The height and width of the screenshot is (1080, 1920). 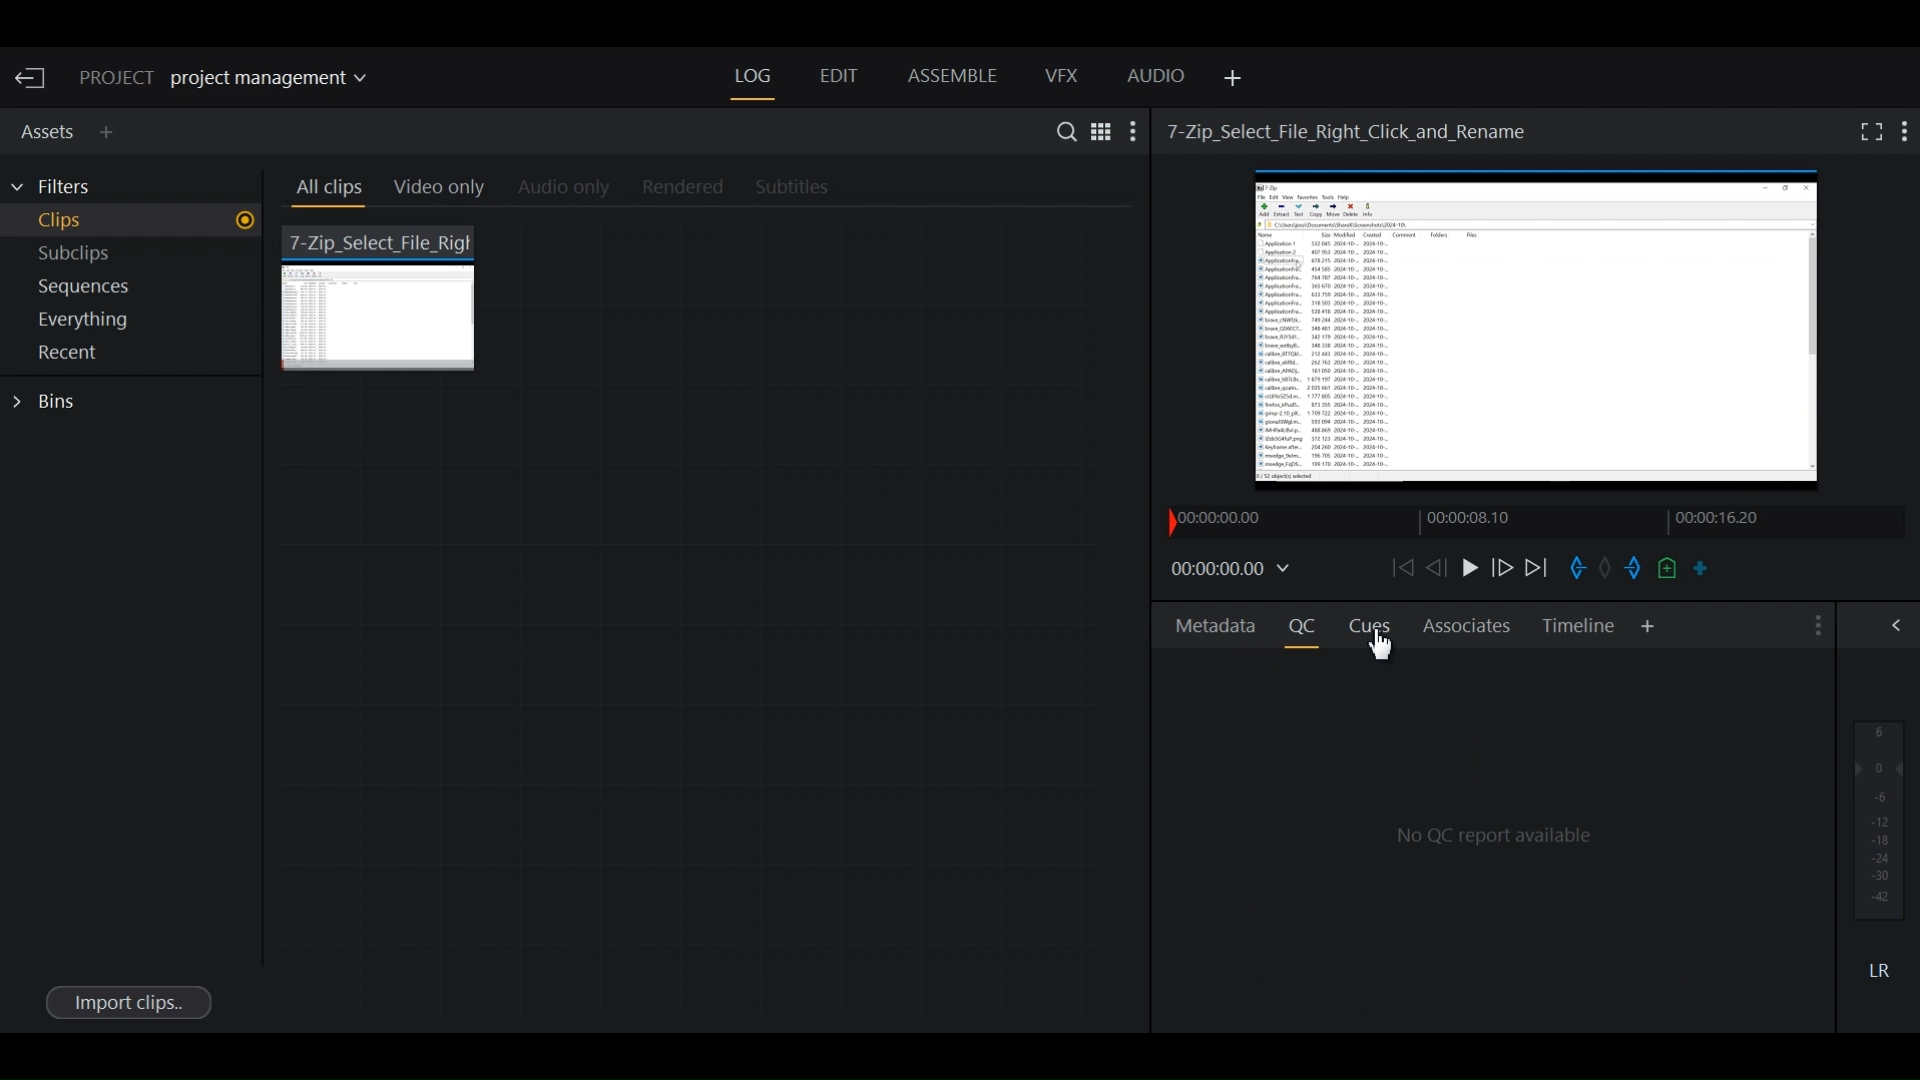 What do you see at coordinates (448, 191) in the screenshot?
I see `Video Only` at bounding box center [448, 191].